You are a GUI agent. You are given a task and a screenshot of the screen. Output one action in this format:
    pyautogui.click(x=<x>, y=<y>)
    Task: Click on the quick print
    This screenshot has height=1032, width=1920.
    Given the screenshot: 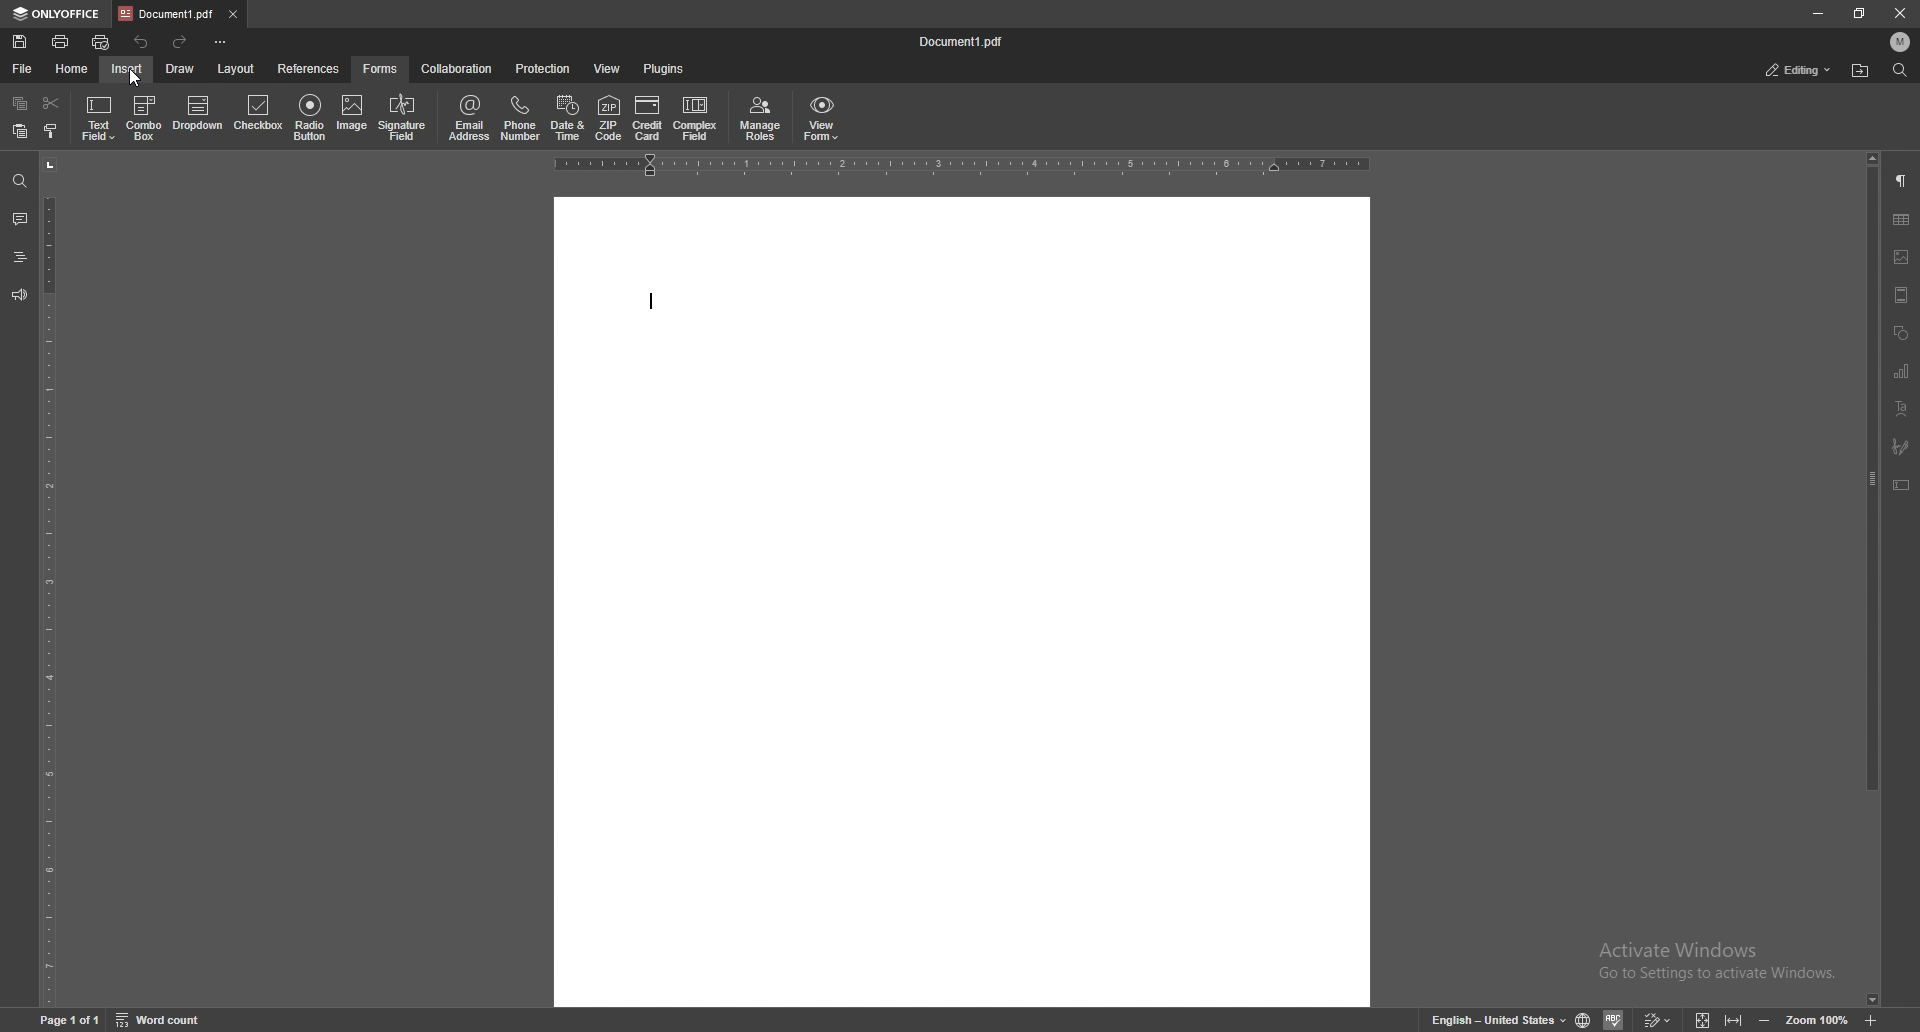 What is the action you would take?
    pyautogui.click(x=101, y=43)
    